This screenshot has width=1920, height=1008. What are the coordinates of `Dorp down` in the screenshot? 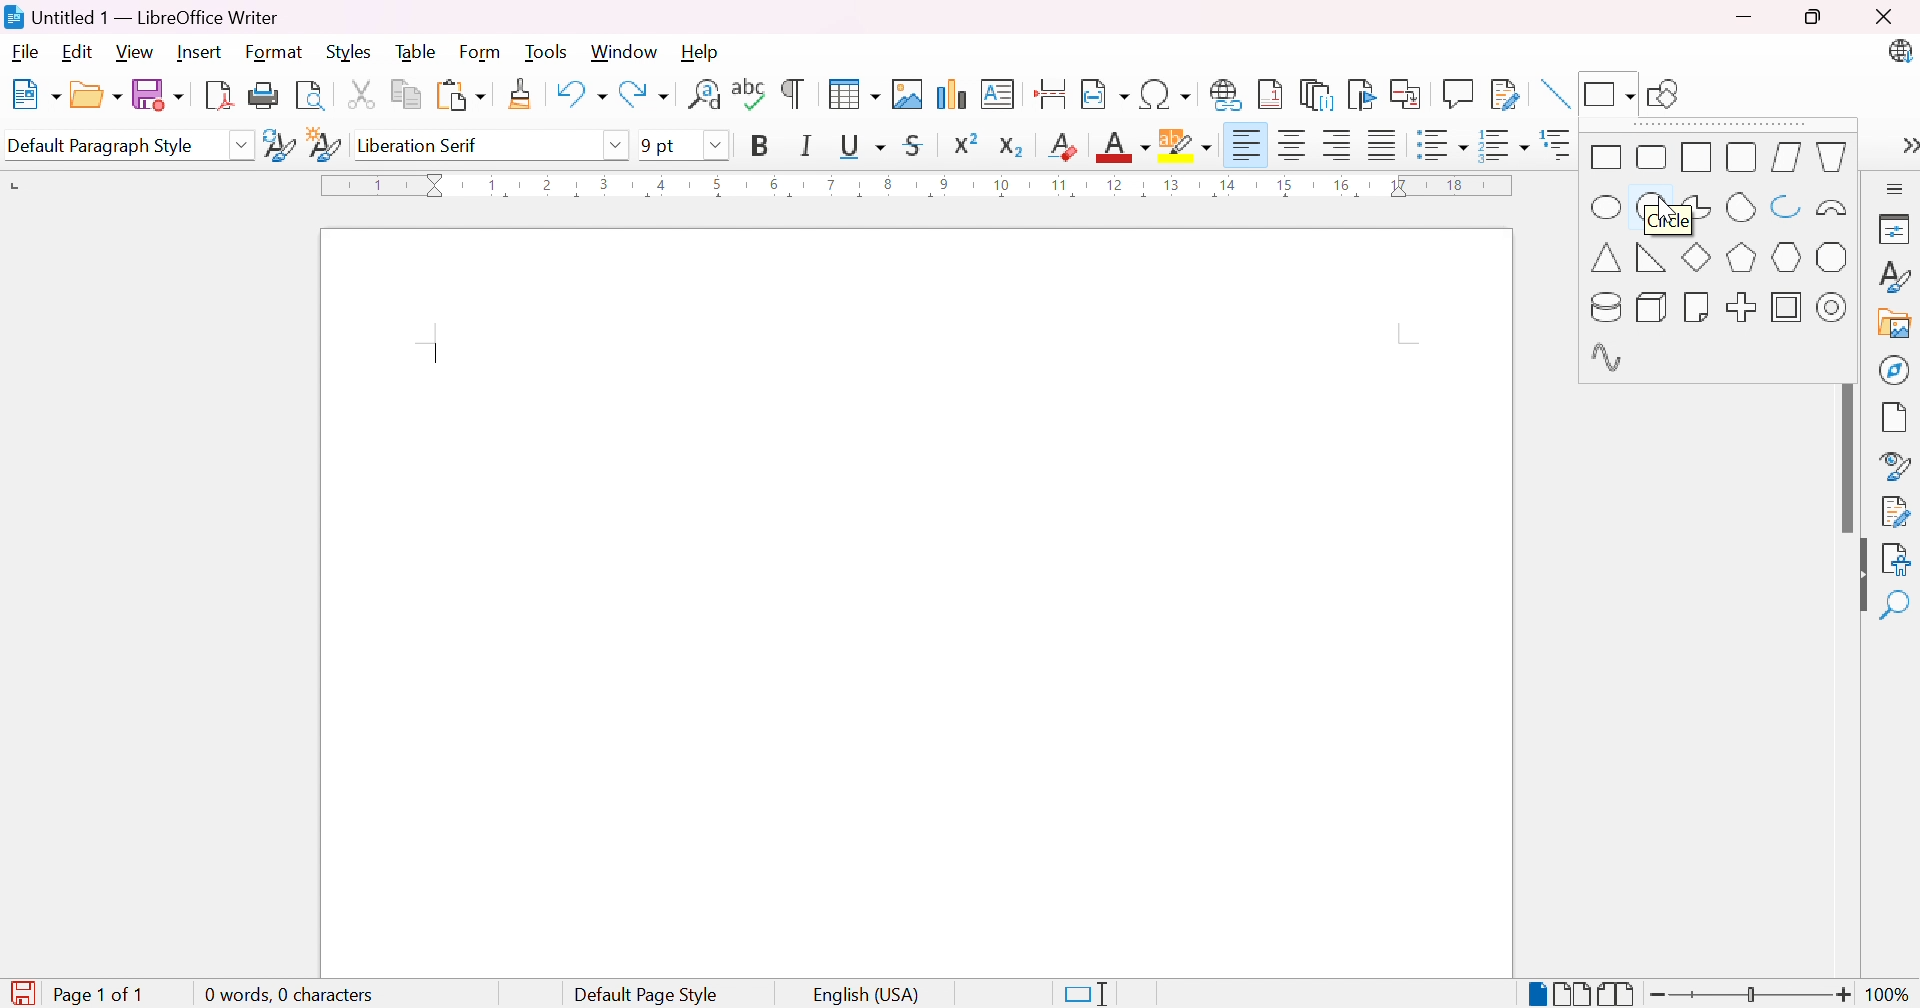 It's located at (618, 144).